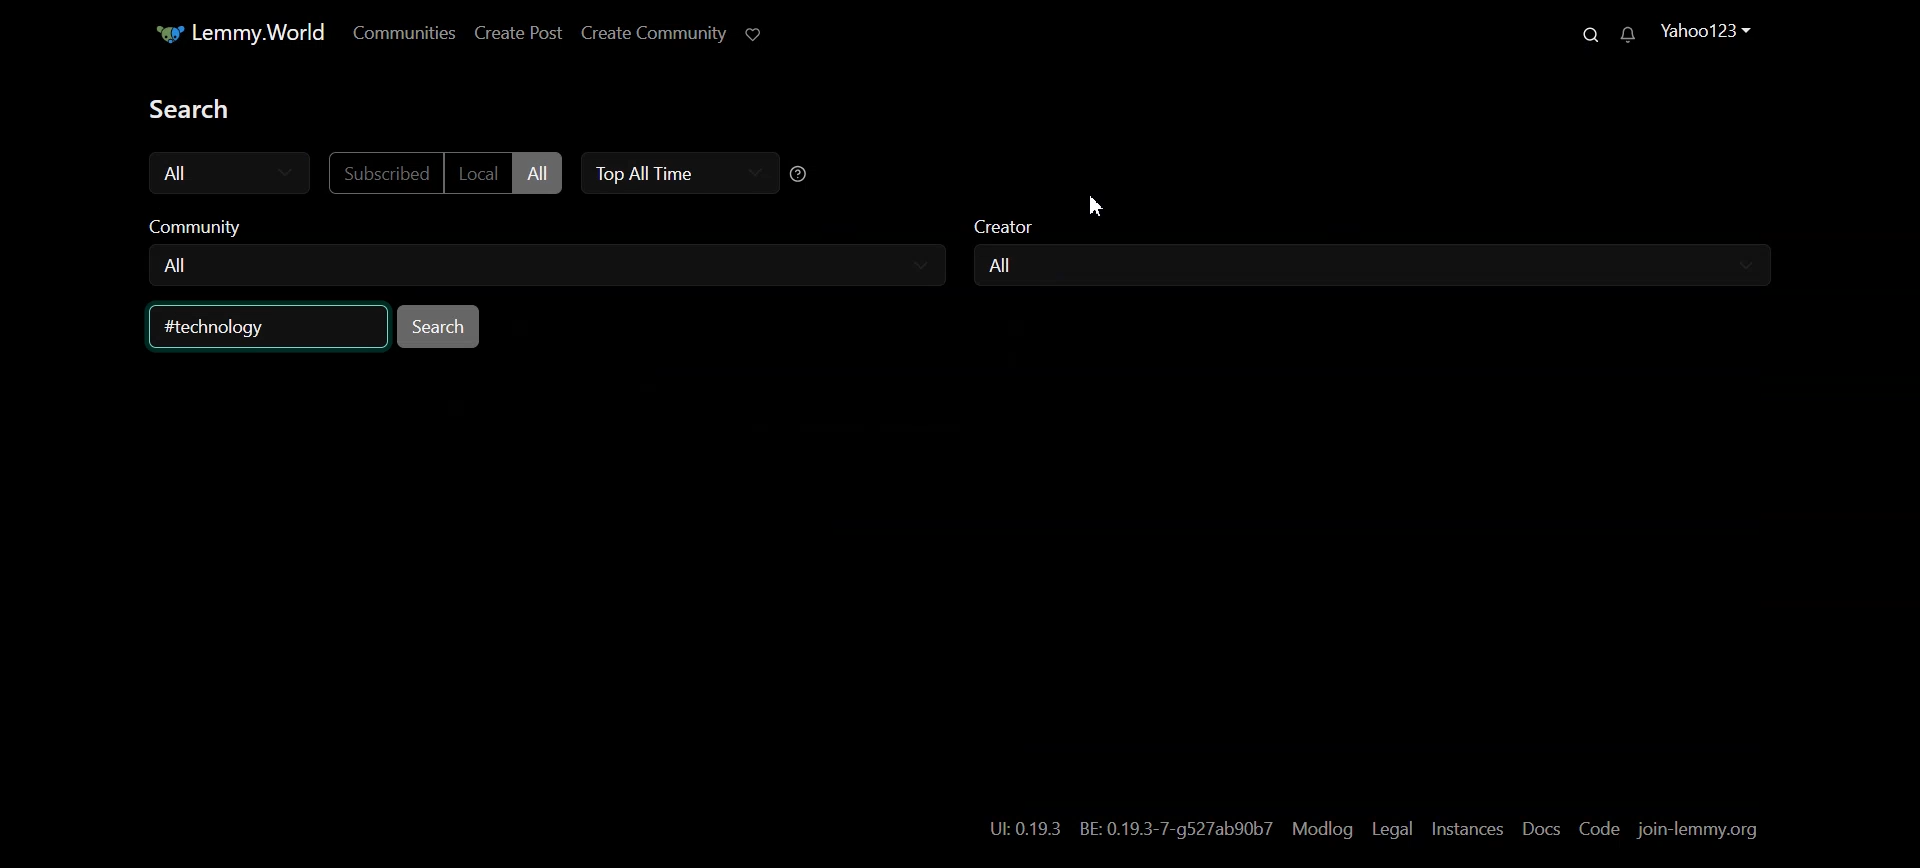  I want to click on Hyperlink, so click(1130, 829).